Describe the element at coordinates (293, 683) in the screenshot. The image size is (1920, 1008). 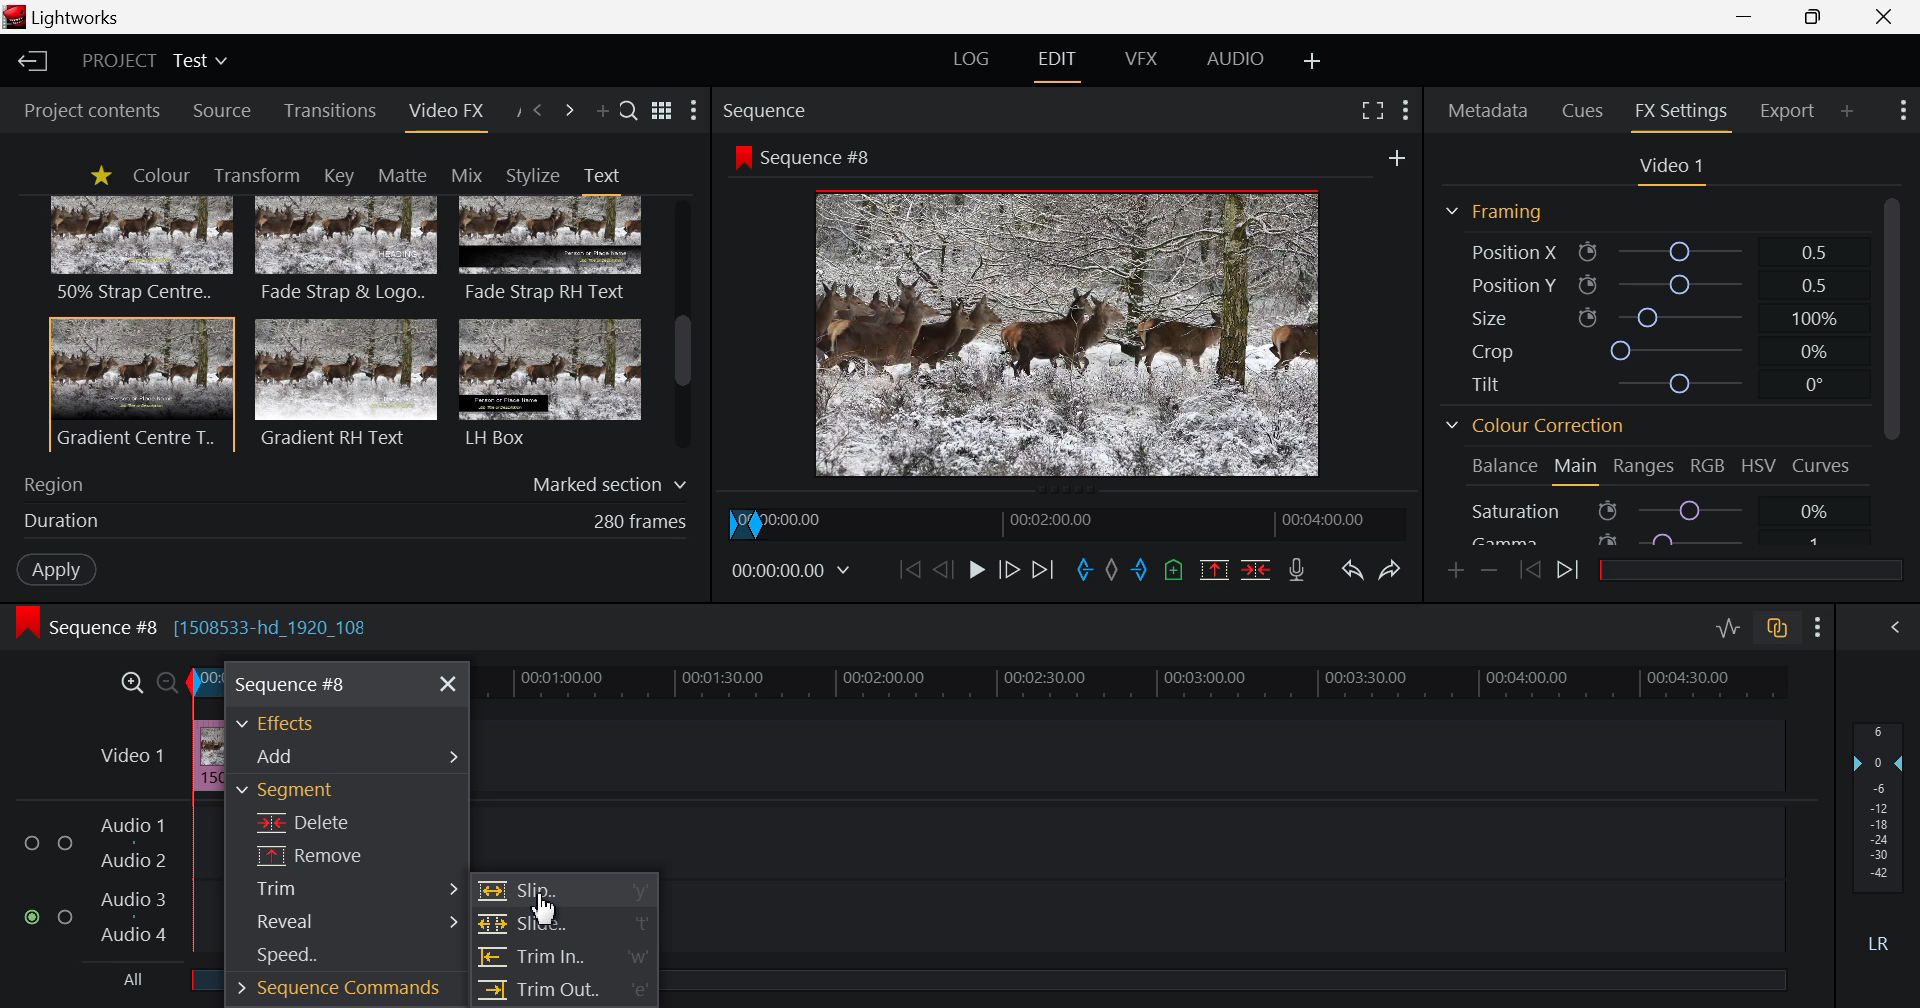
I see `Sequence #8 Menu` at that location.